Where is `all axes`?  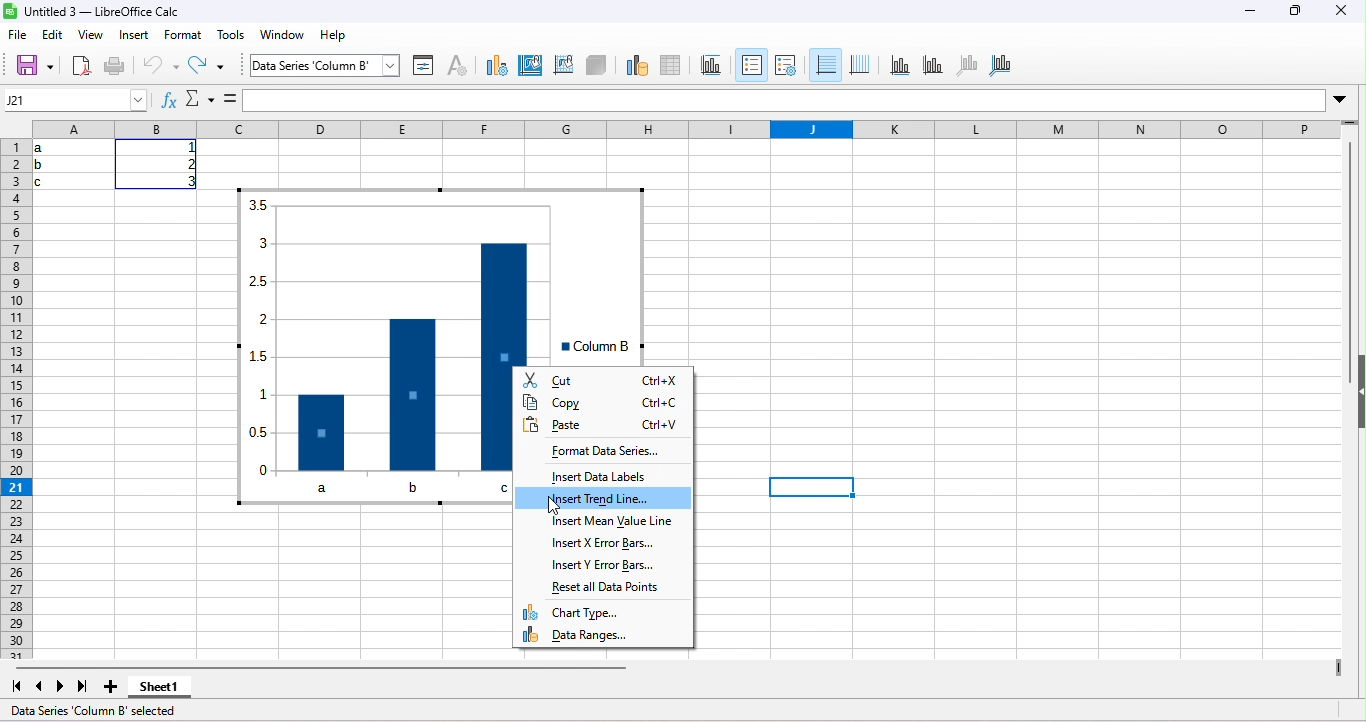
all axes is located at coordinates (1004, 67).